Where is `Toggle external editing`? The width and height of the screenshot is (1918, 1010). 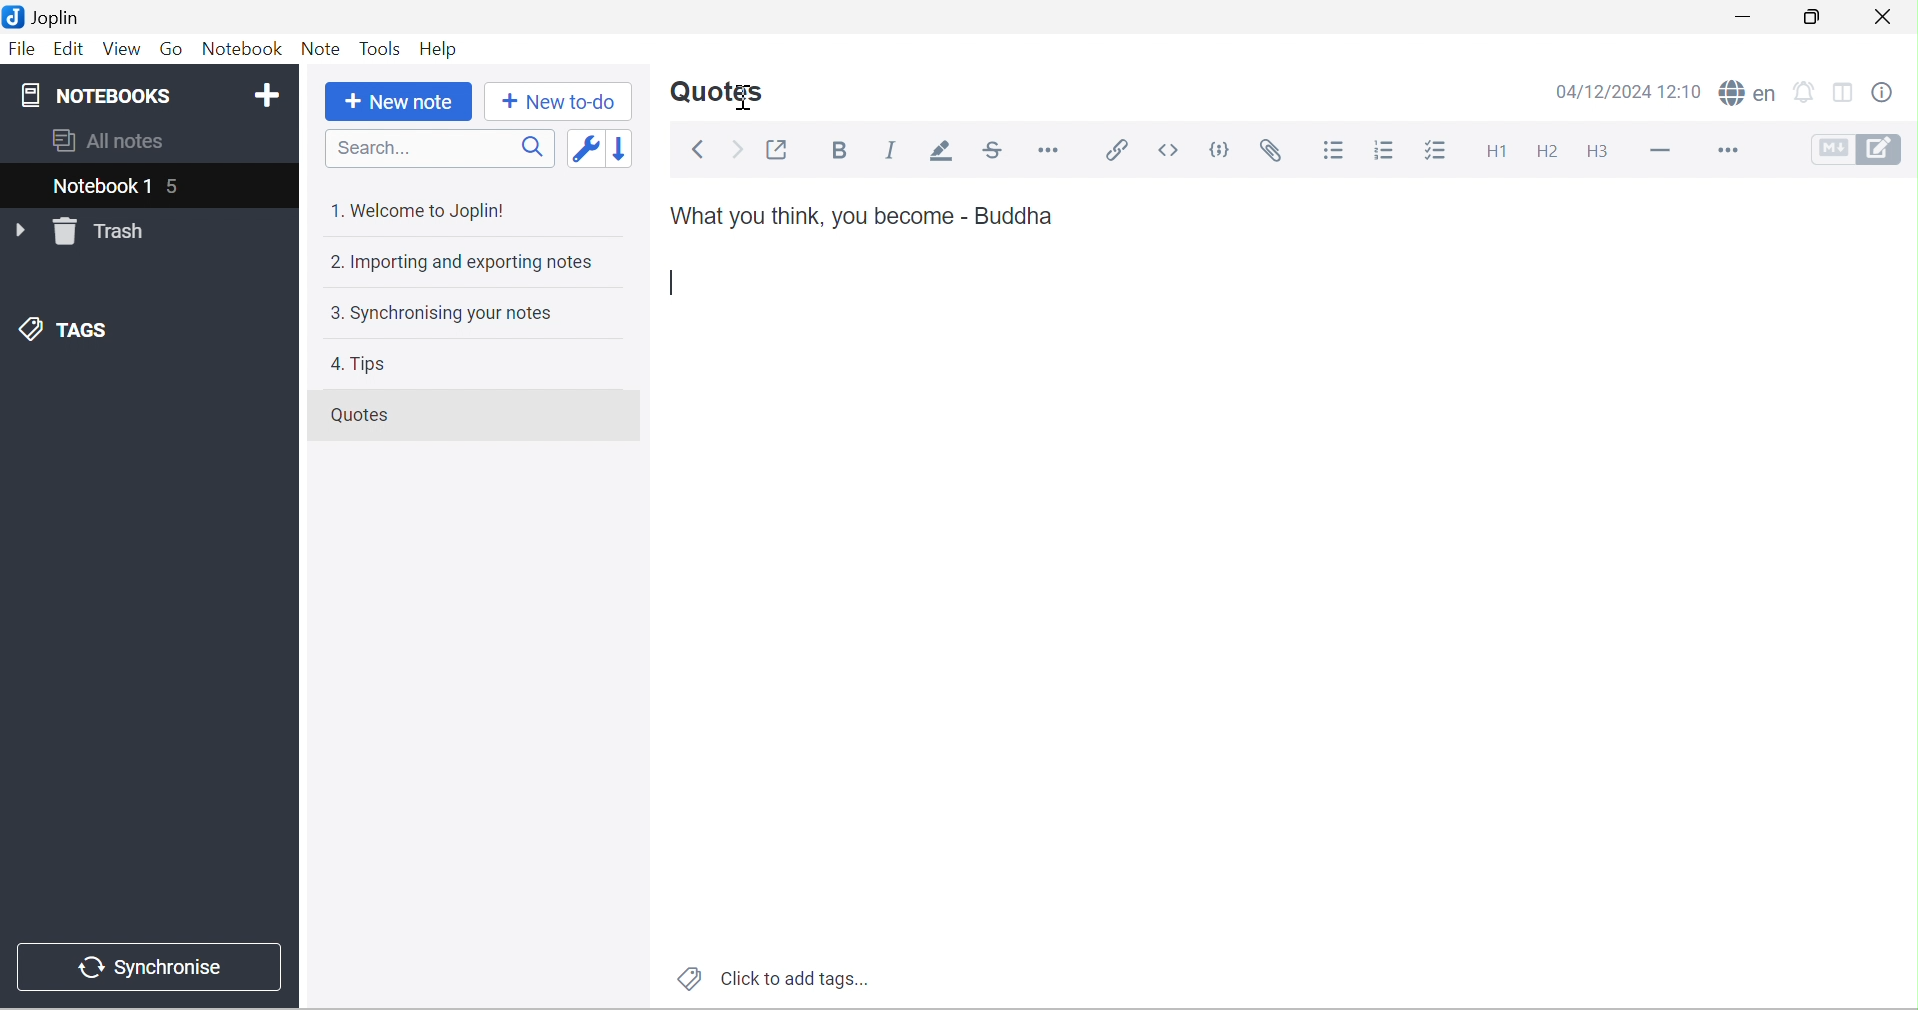
Toggle external editing is located at coordinates (779, 149).